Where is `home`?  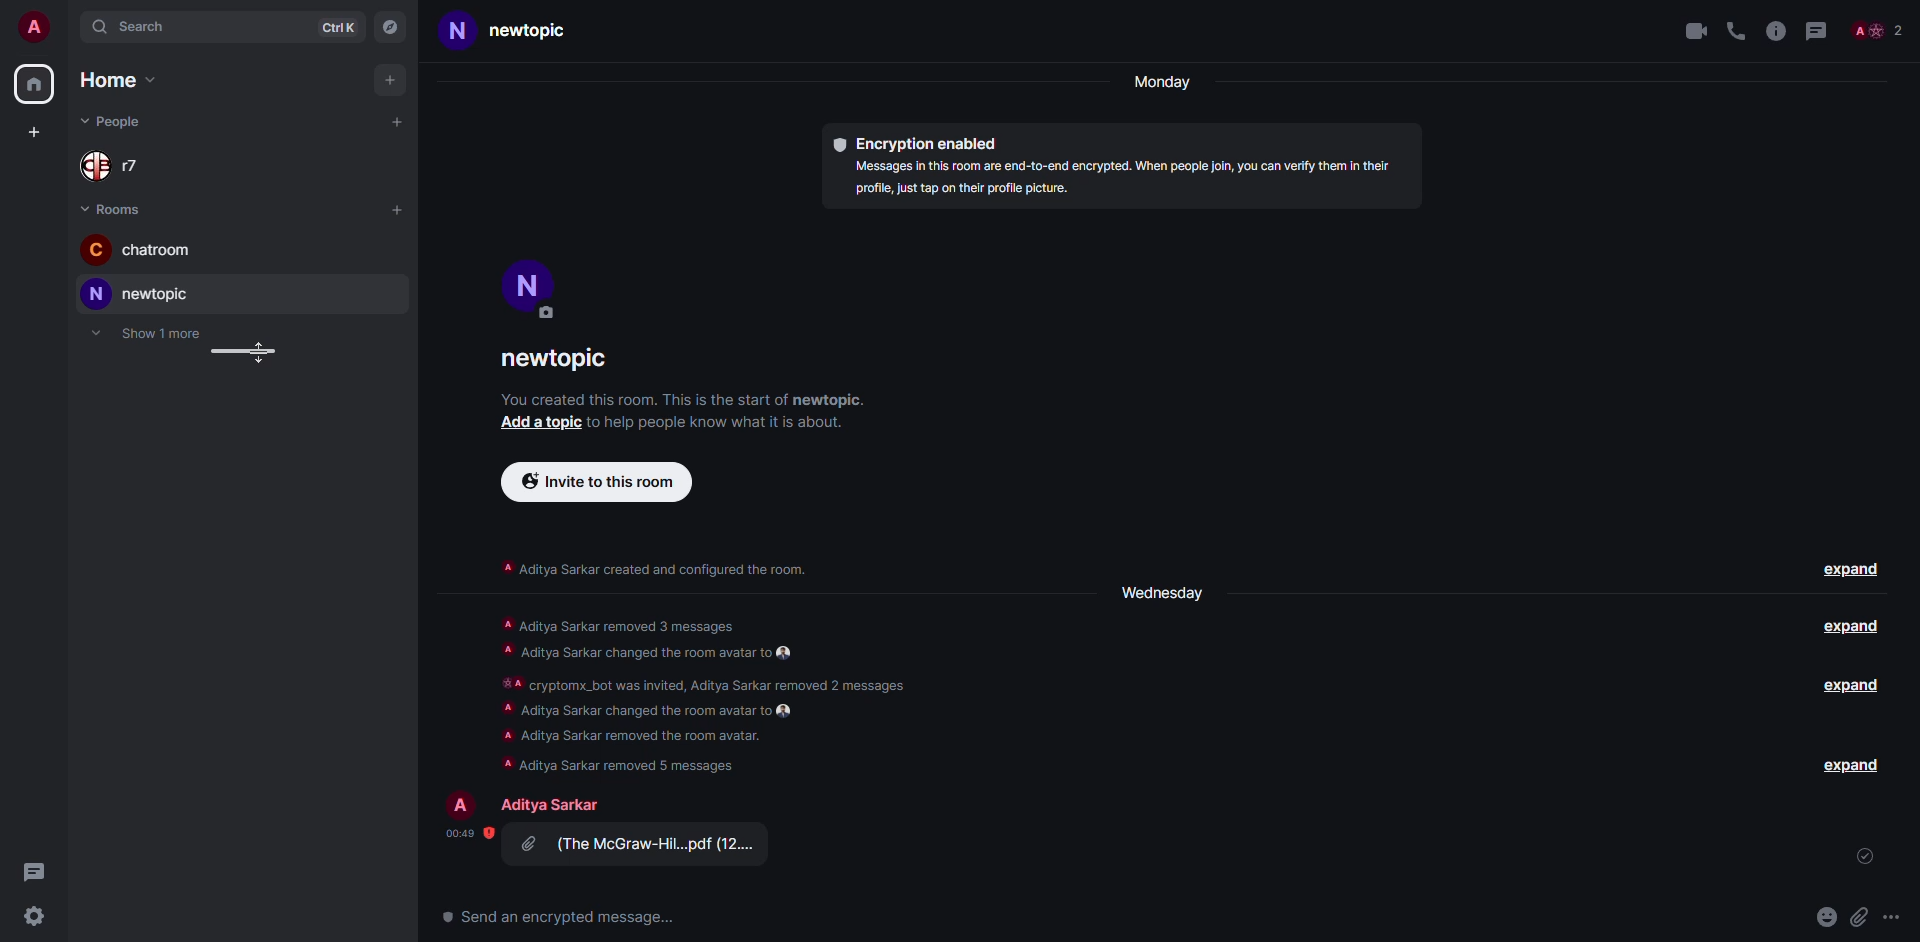
home is located at coordinates (34, 85).